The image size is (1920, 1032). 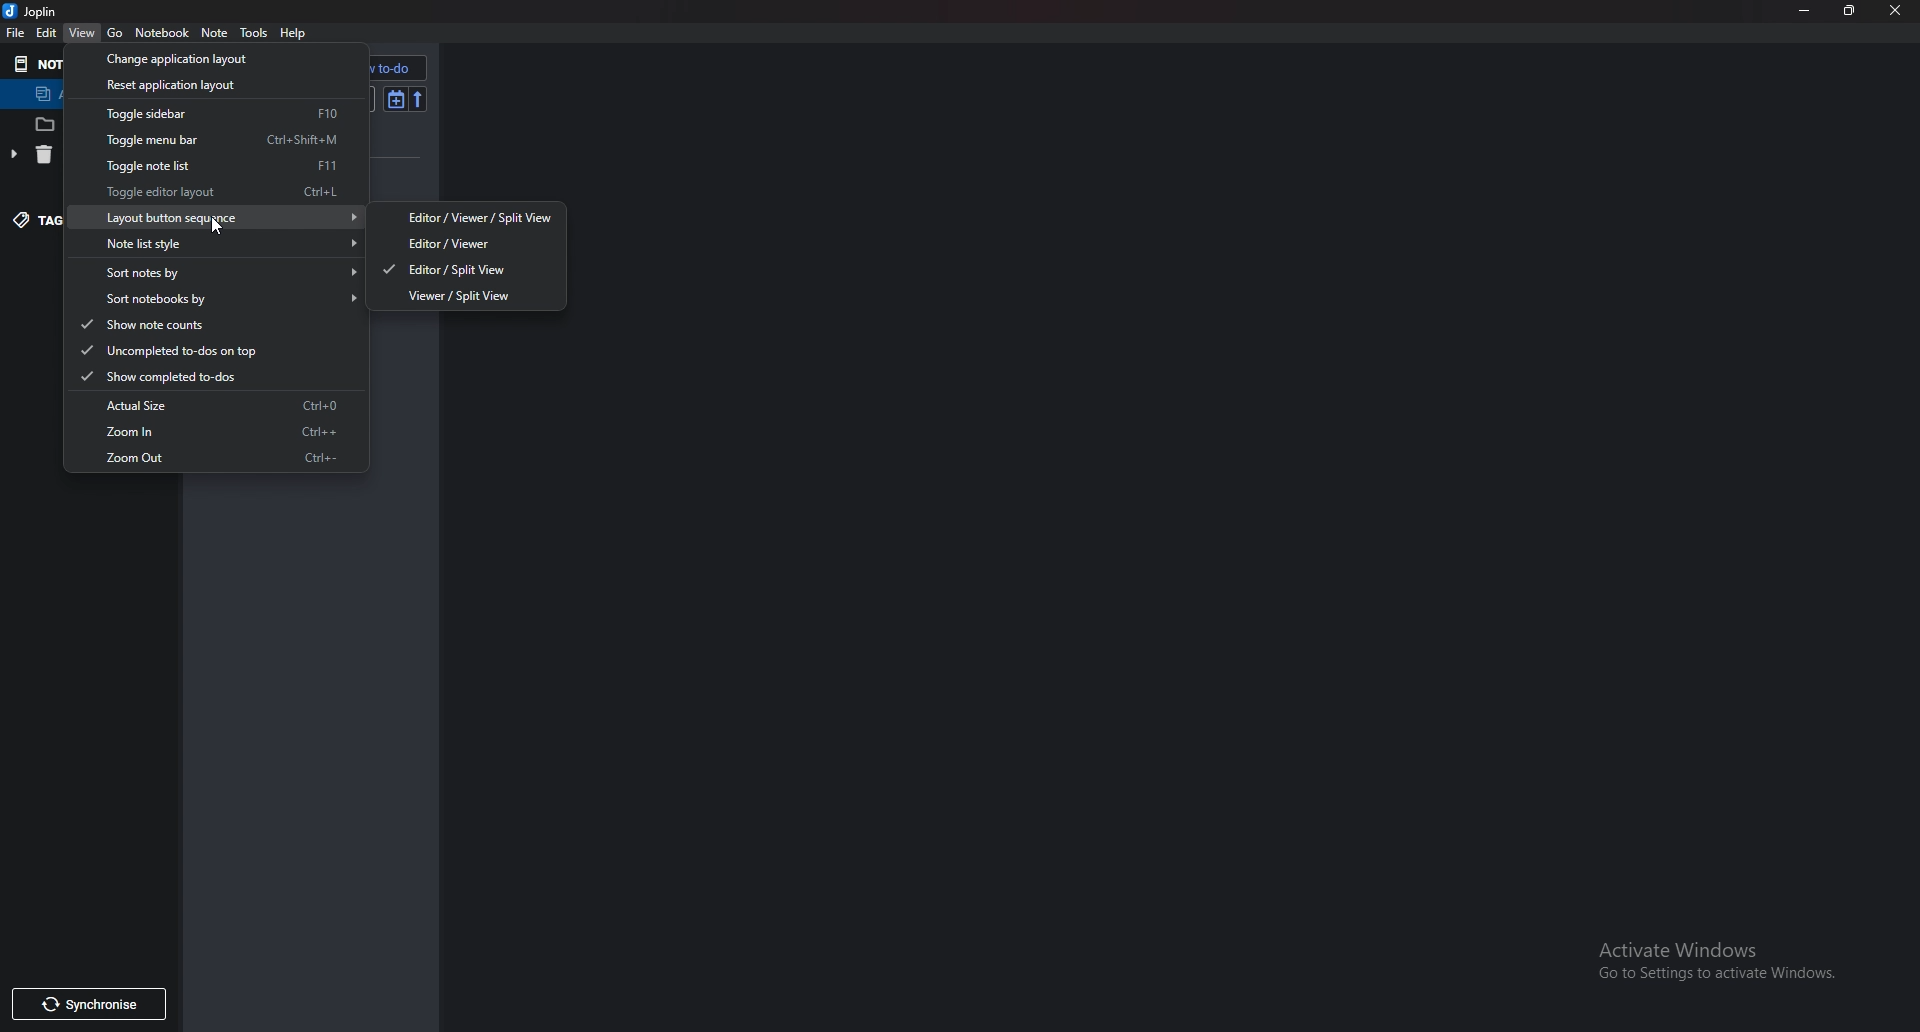 I want to click on Actual Size: Ctrl+ 0, so click(x=219, y=404).